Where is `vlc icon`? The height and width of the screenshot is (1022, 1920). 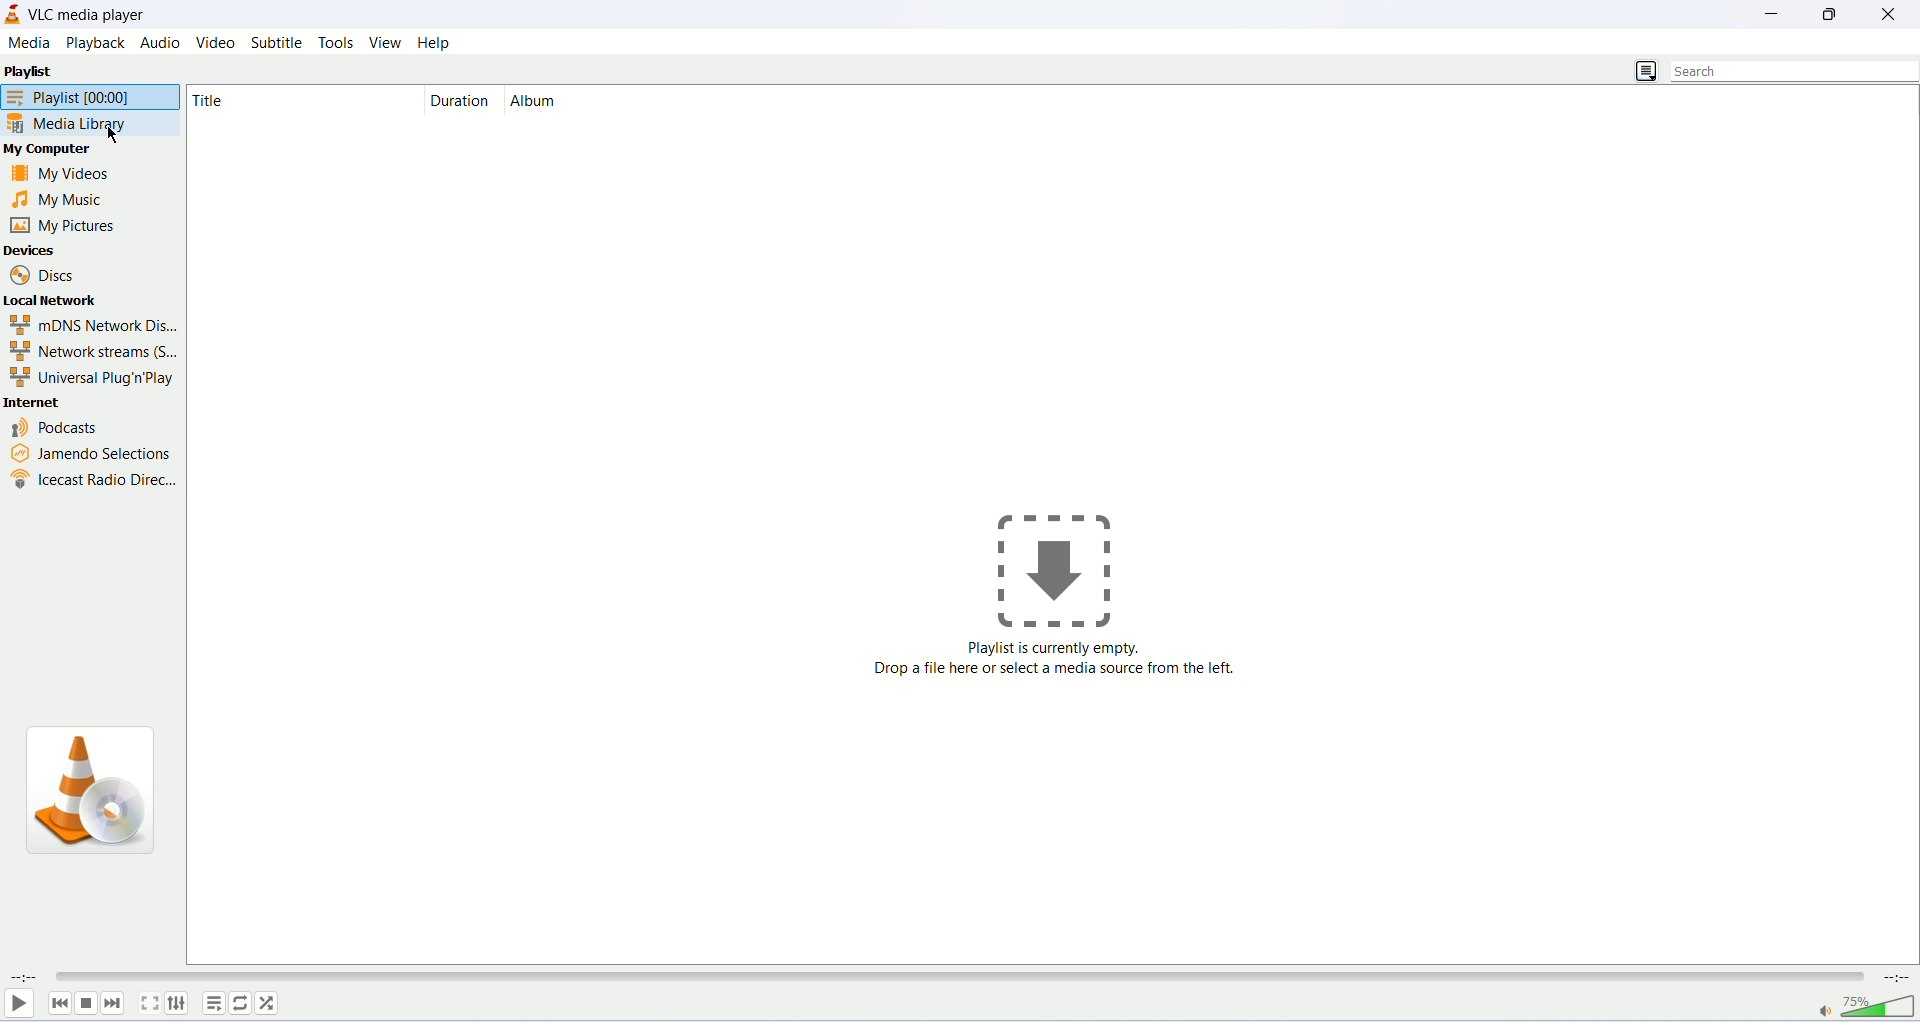 vlc icon is located at coordinates (99, 788).